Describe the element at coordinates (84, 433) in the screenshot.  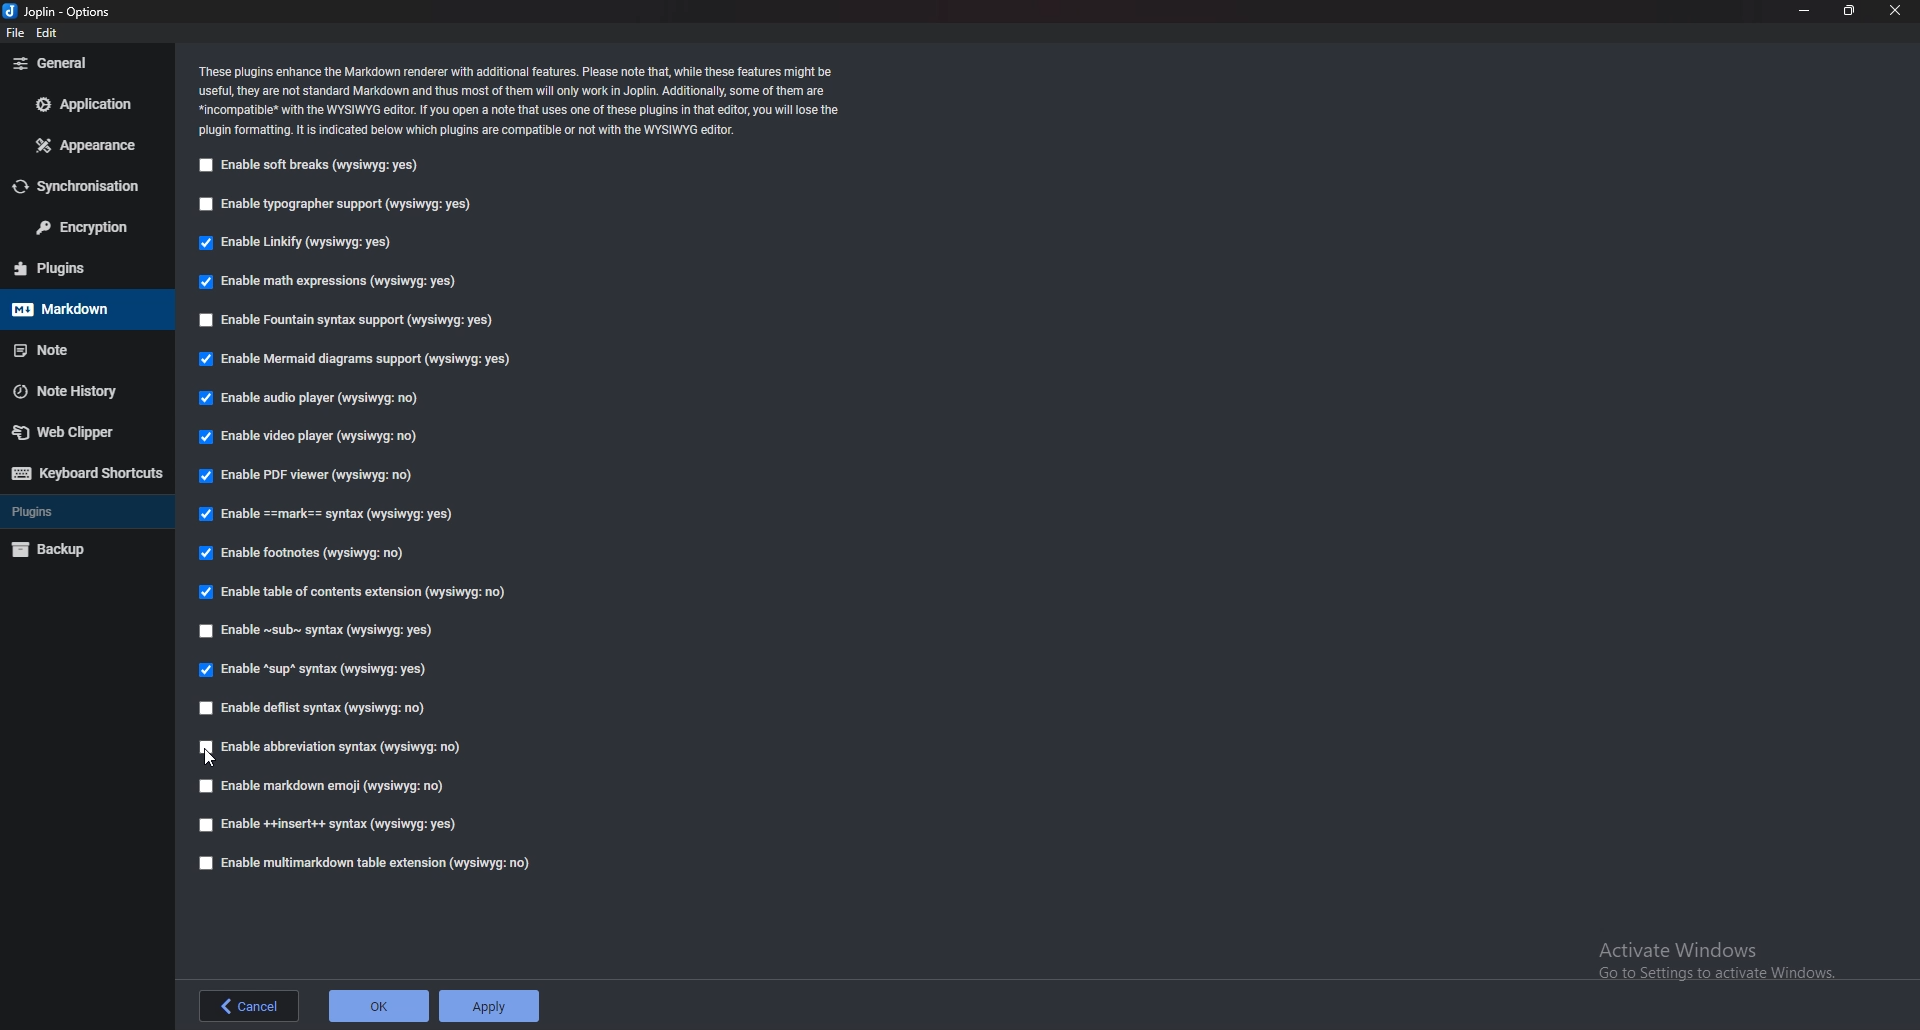
I see `web clipper` at that location.